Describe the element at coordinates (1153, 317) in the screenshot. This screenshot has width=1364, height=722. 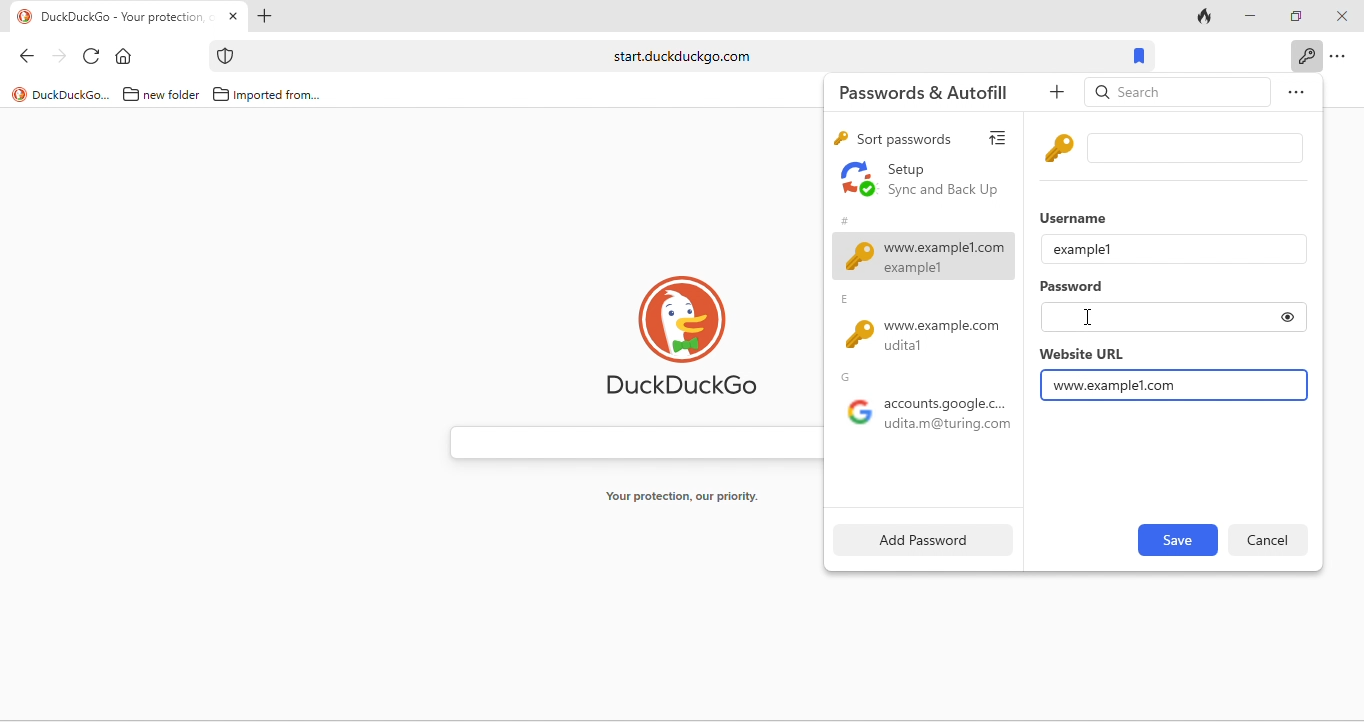
I see `password input box` at that location.